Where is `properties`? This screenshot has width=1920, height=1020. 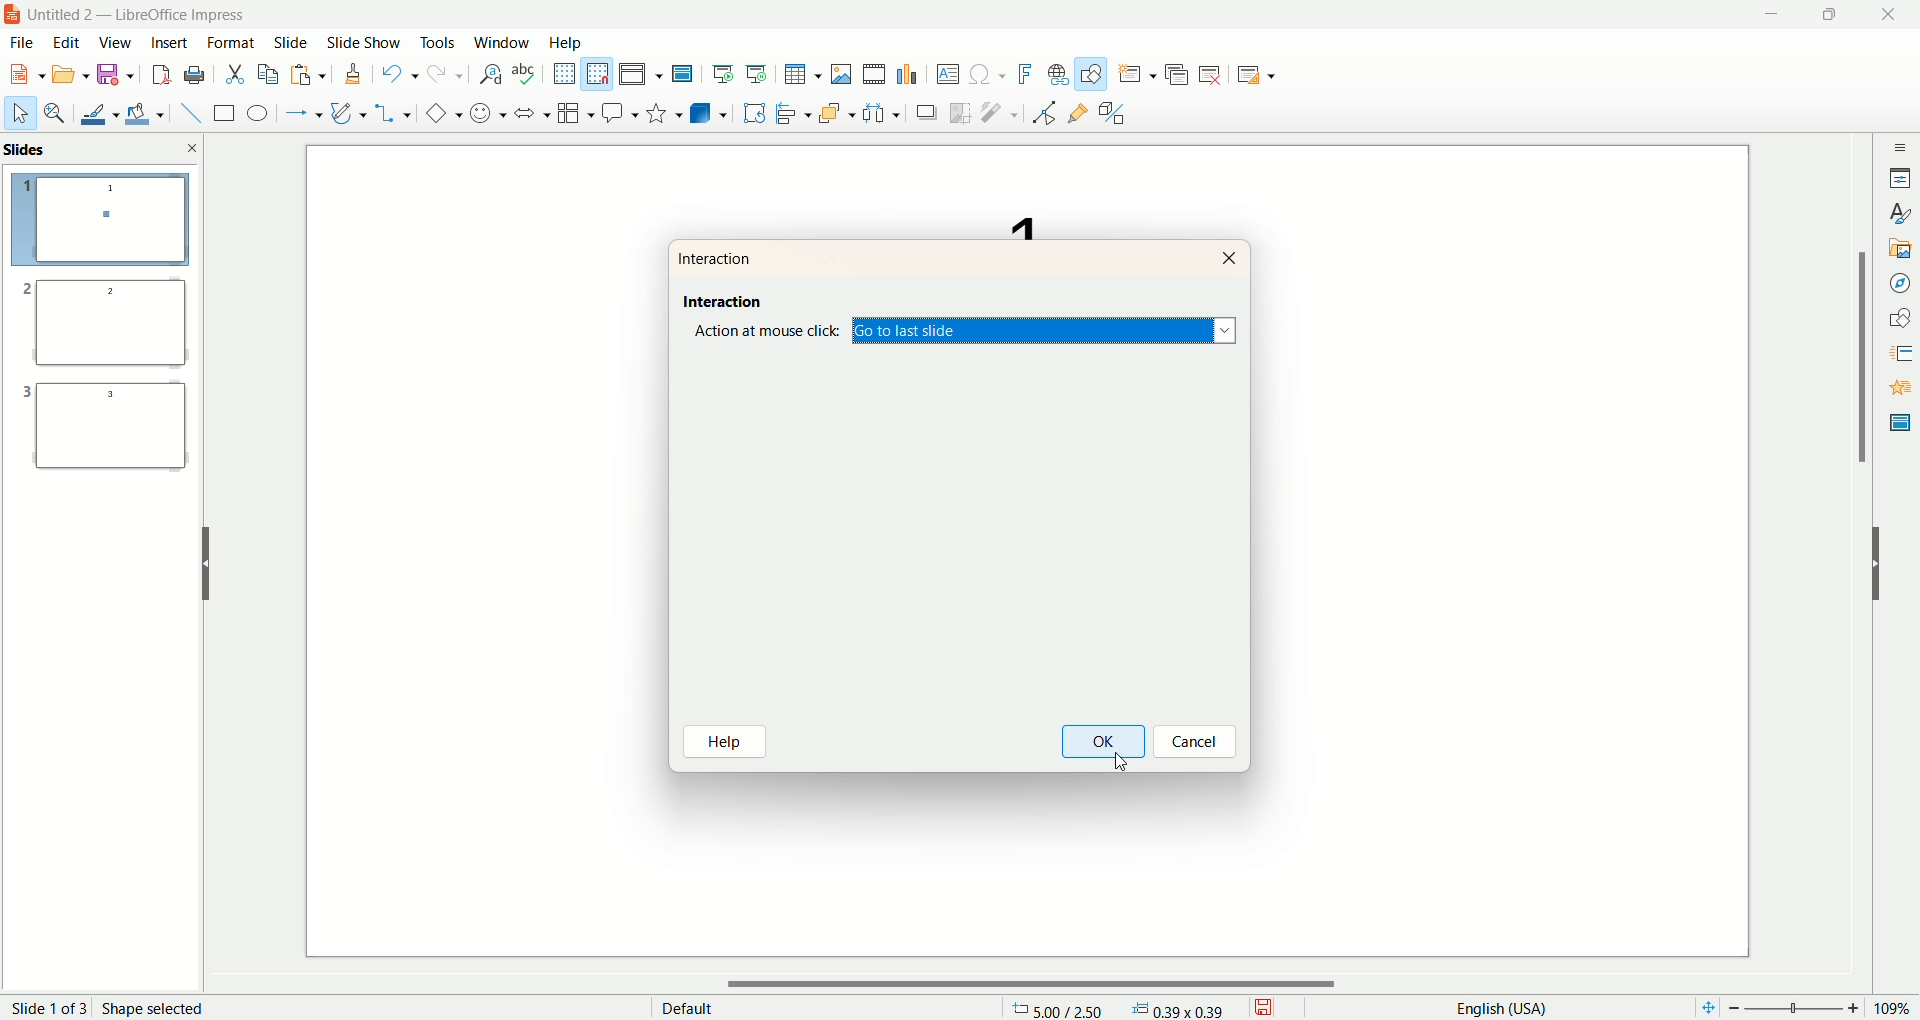
properties is located at coordinates (1900, 176).